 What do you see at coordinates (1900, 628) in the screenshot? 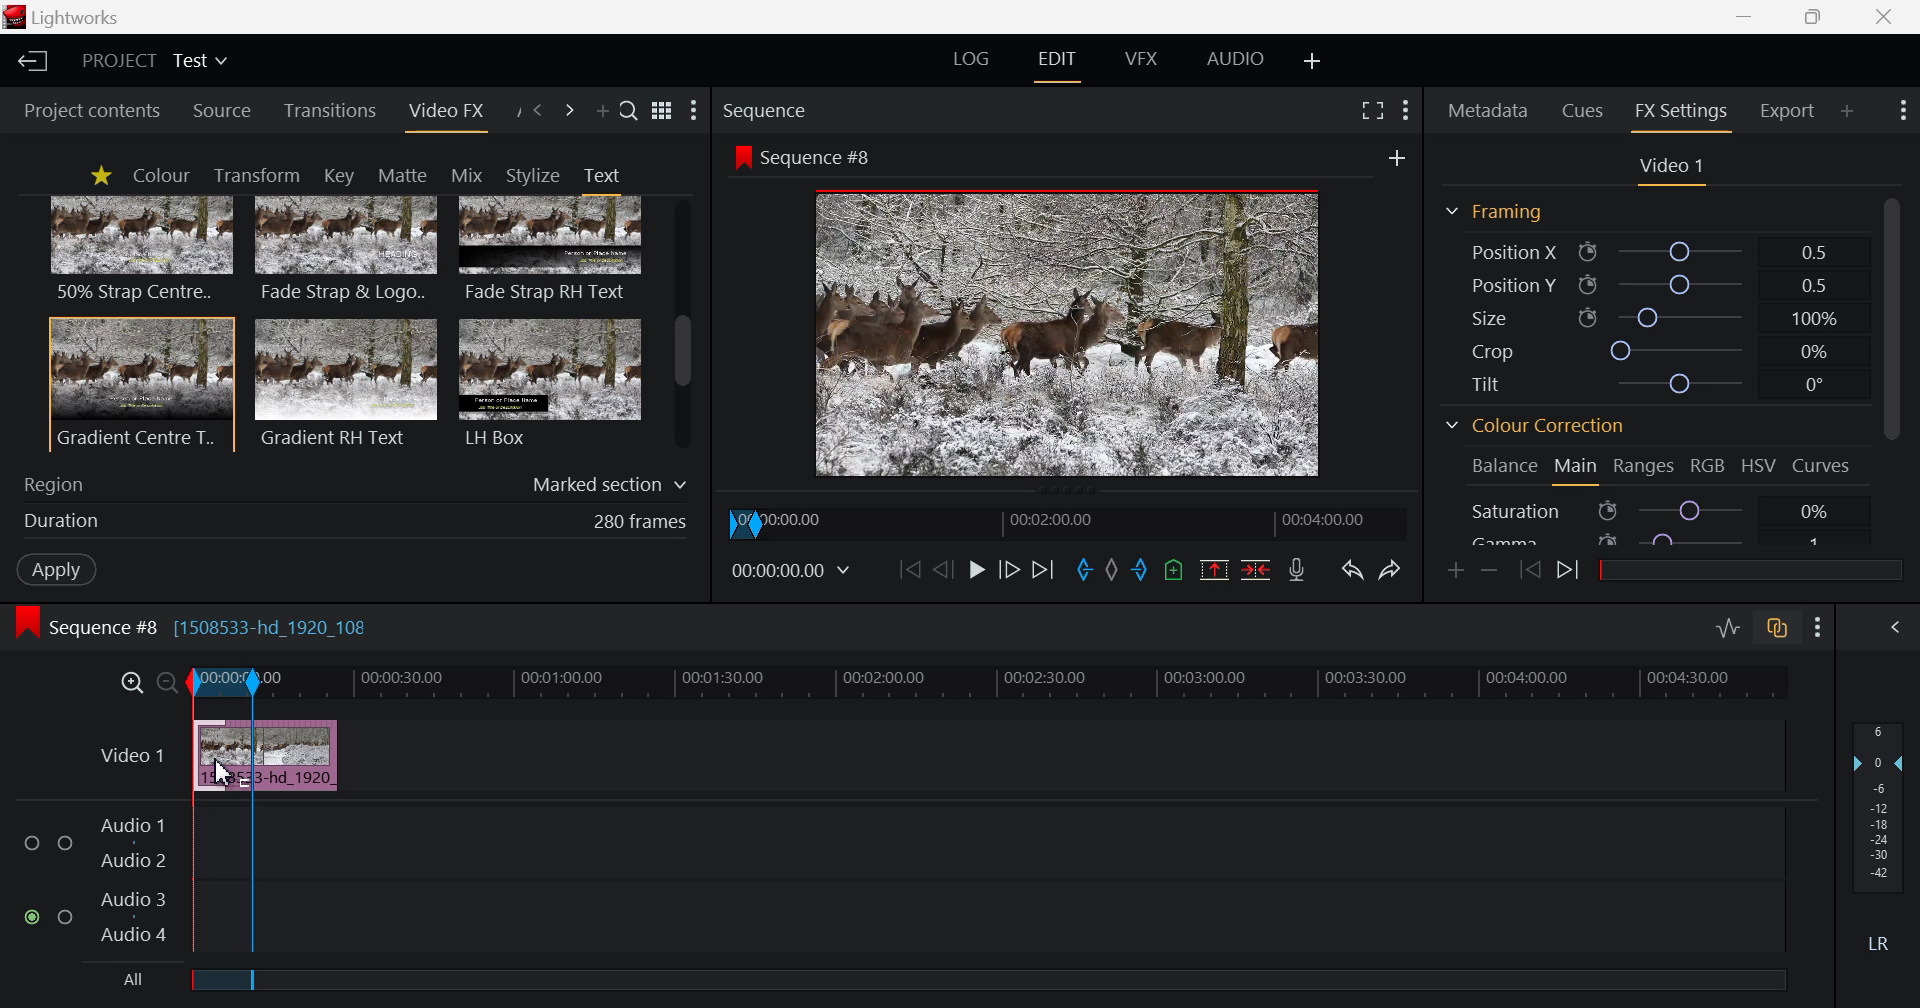
I see `Show Audio Mix` at bounding box center [1900, 628].